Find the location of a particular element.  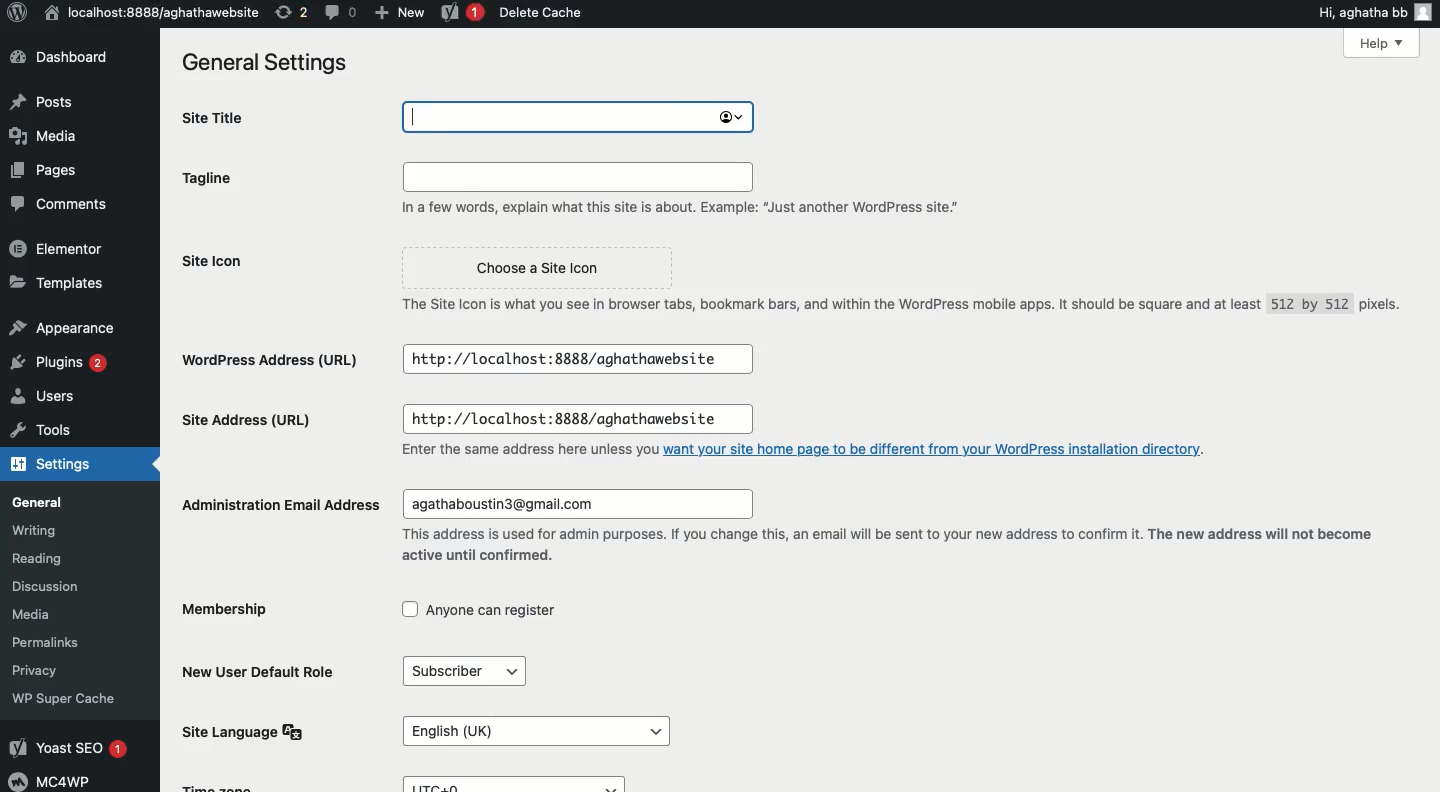

Appearance is located at coordinates (63, 330).